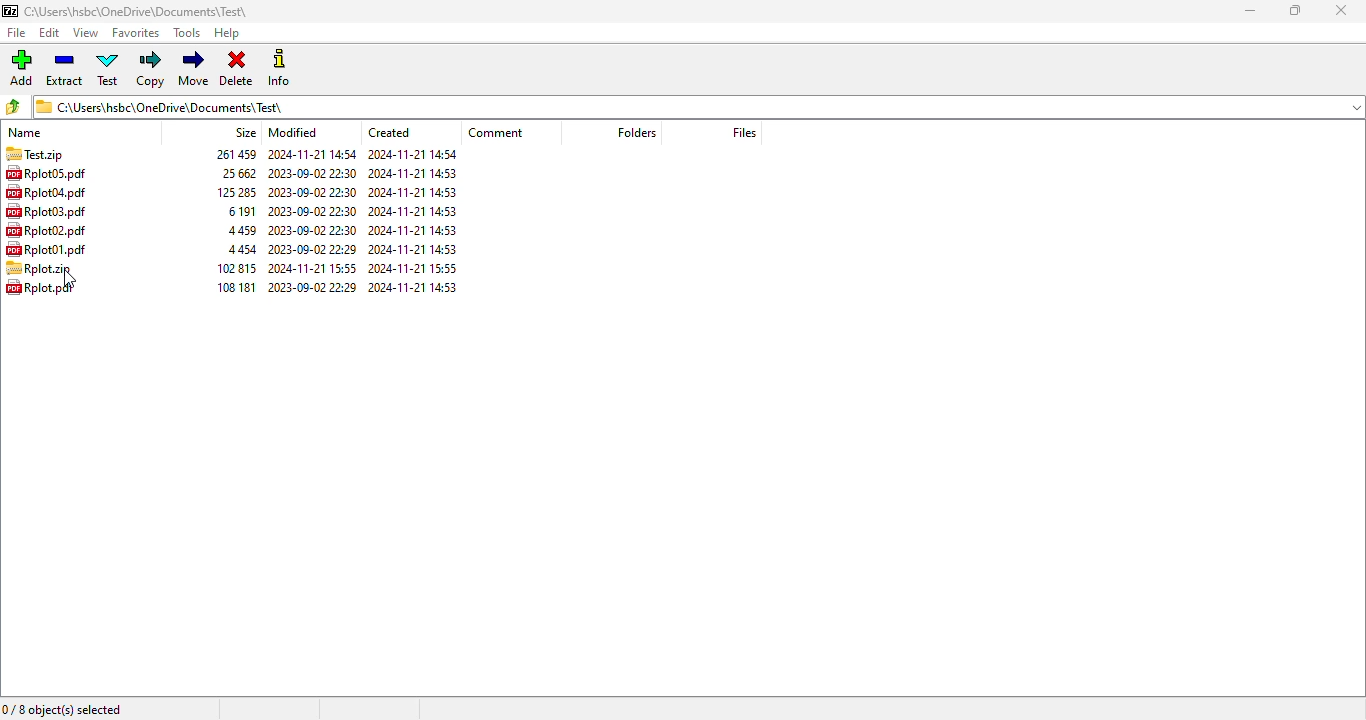 This screenshot has height=720, width=1366. What do you see at coordinates (86, 33) in the screenshot?
I see `view` at bounding box center [86, 33].